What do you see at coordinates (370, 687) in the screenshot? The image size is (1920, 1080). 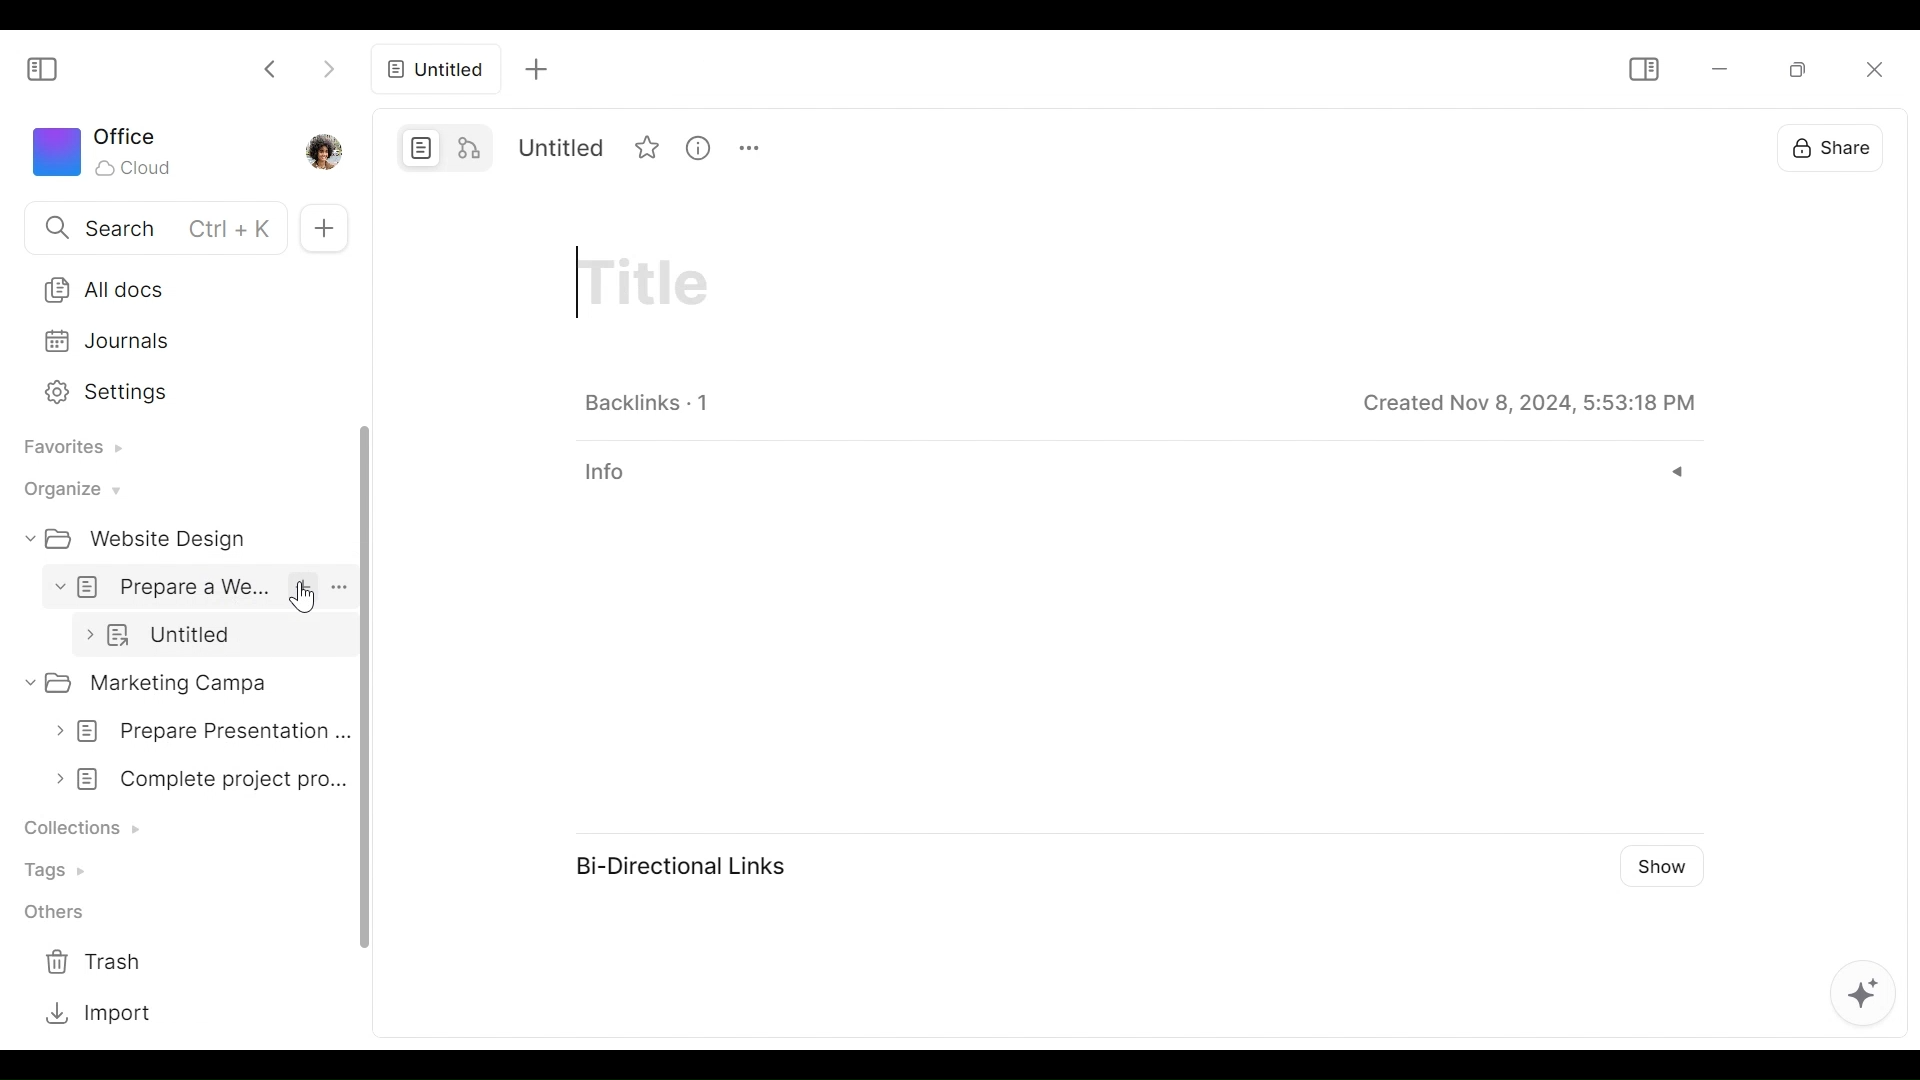 I see `Vertical Scroll bar` at bounding box center [370, 687].